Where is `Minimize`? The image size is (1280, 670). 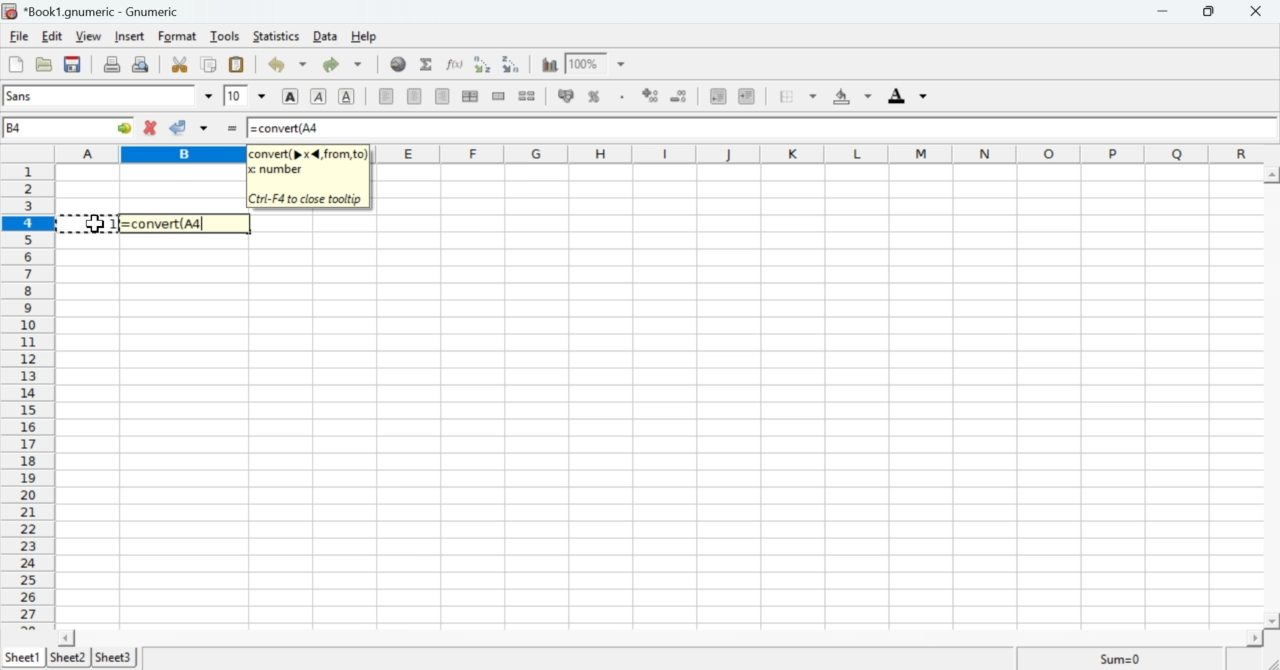
Minimize is located at coordinates (1164, 11).